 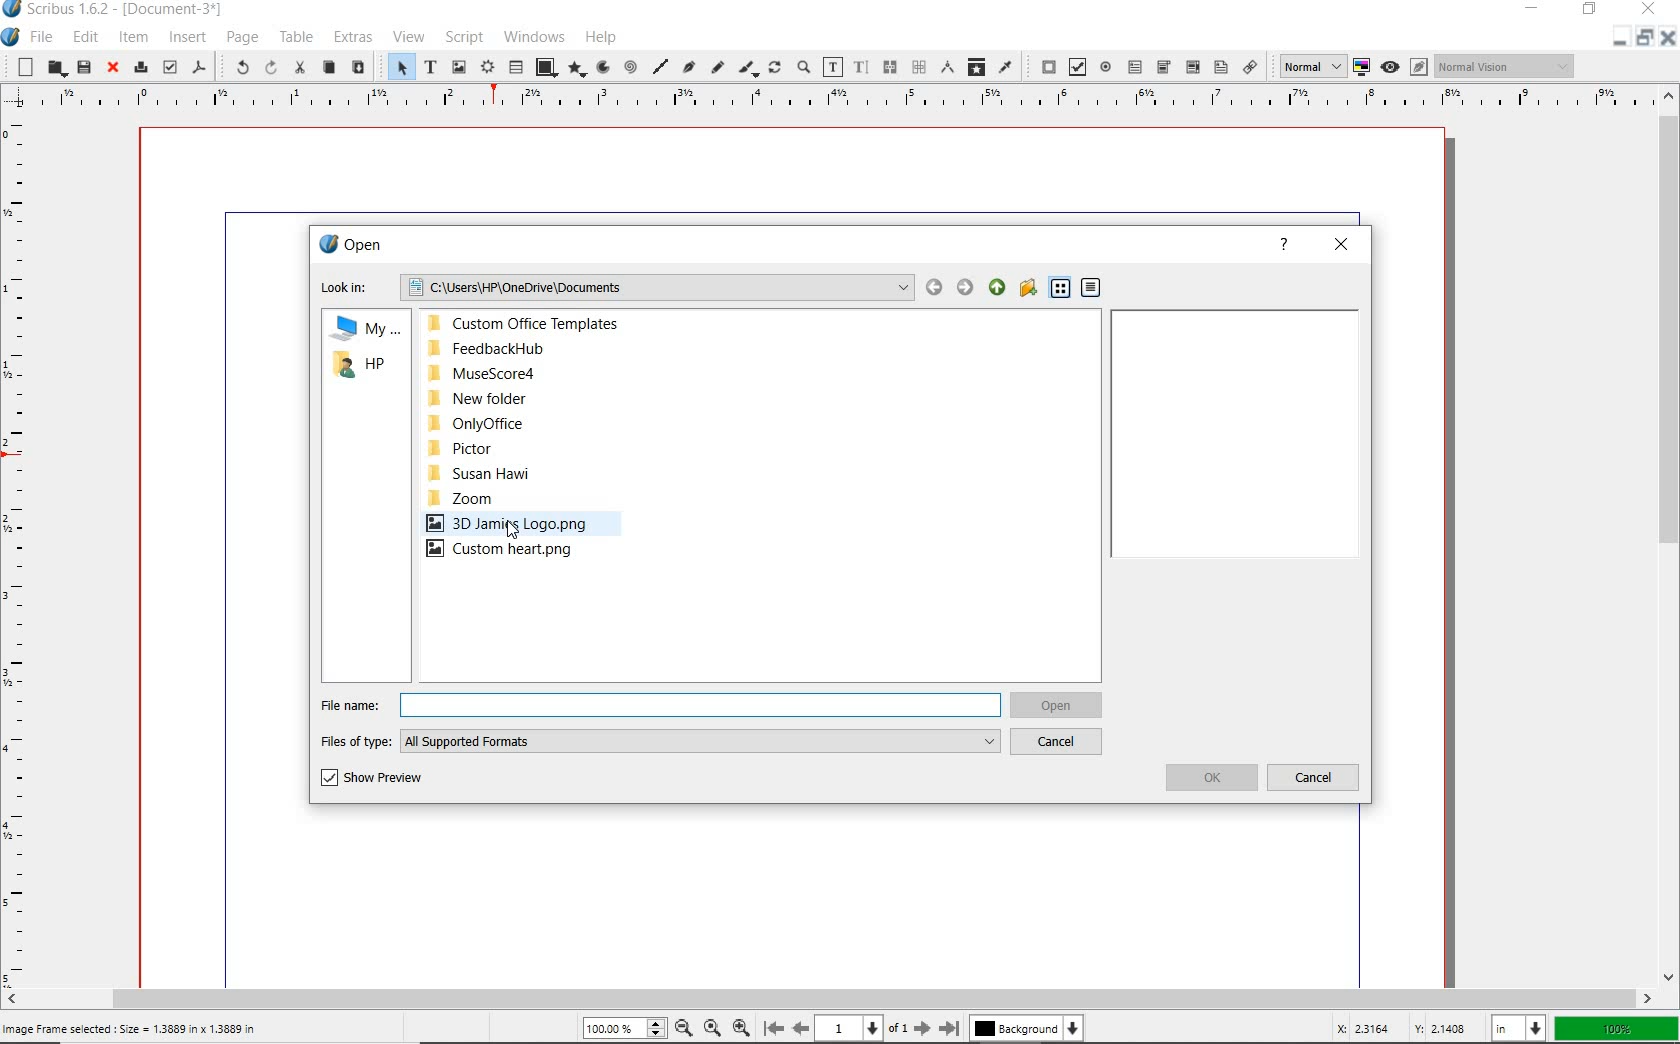 I want to click on RESTORE, so click(x=1590, y=10).